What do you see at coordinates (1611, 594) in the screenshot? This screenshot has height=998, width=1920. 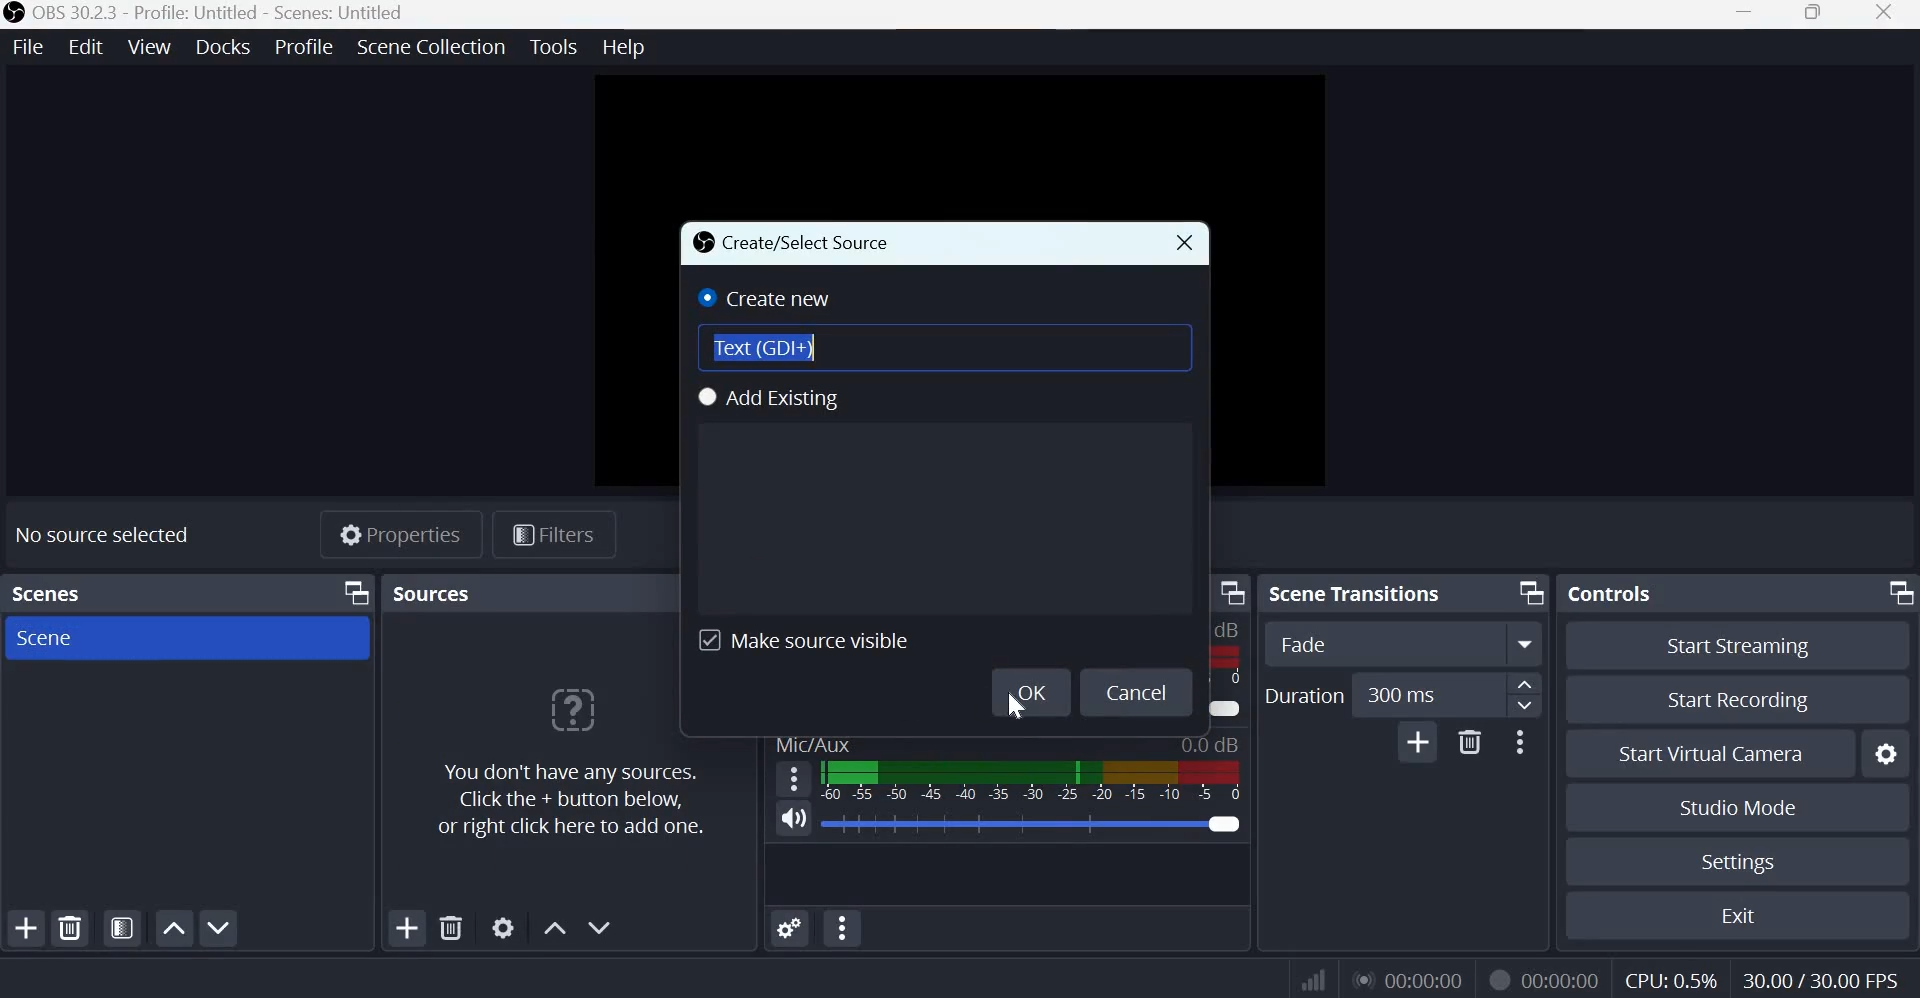 I see `Controls` at bounding box center [1611, 594].